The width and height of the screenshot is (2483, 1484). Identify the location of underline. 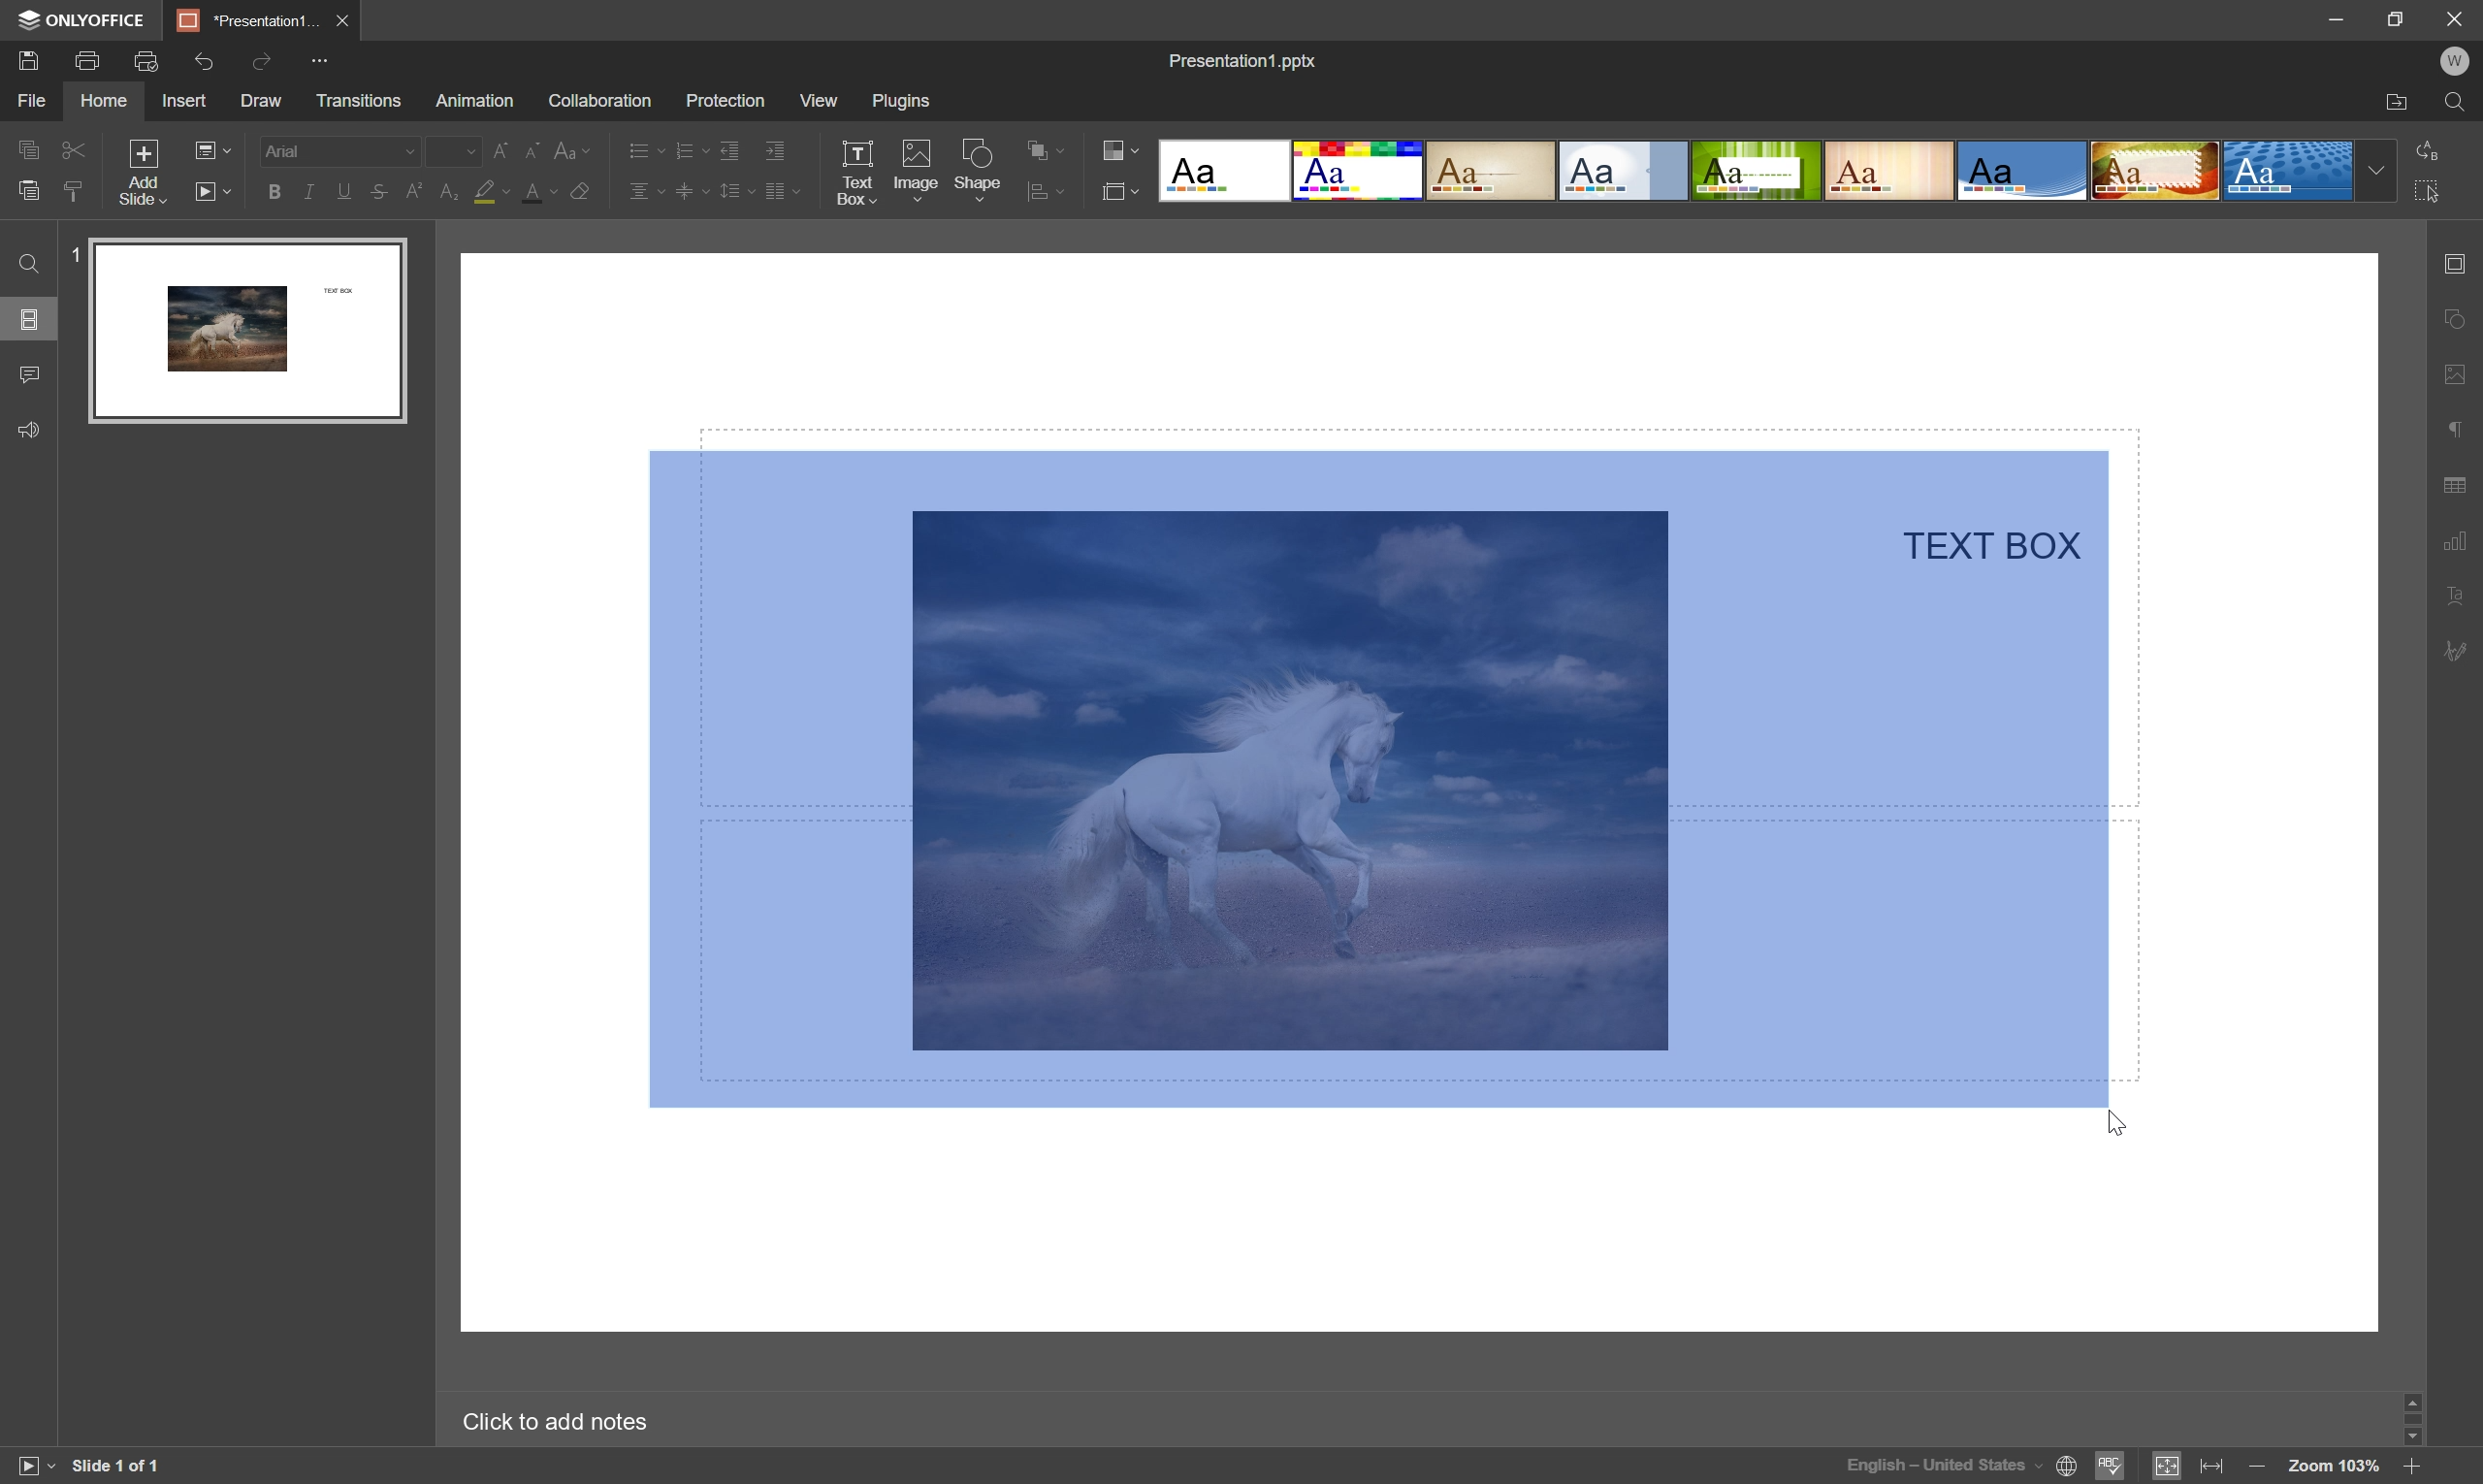
(343, 194).